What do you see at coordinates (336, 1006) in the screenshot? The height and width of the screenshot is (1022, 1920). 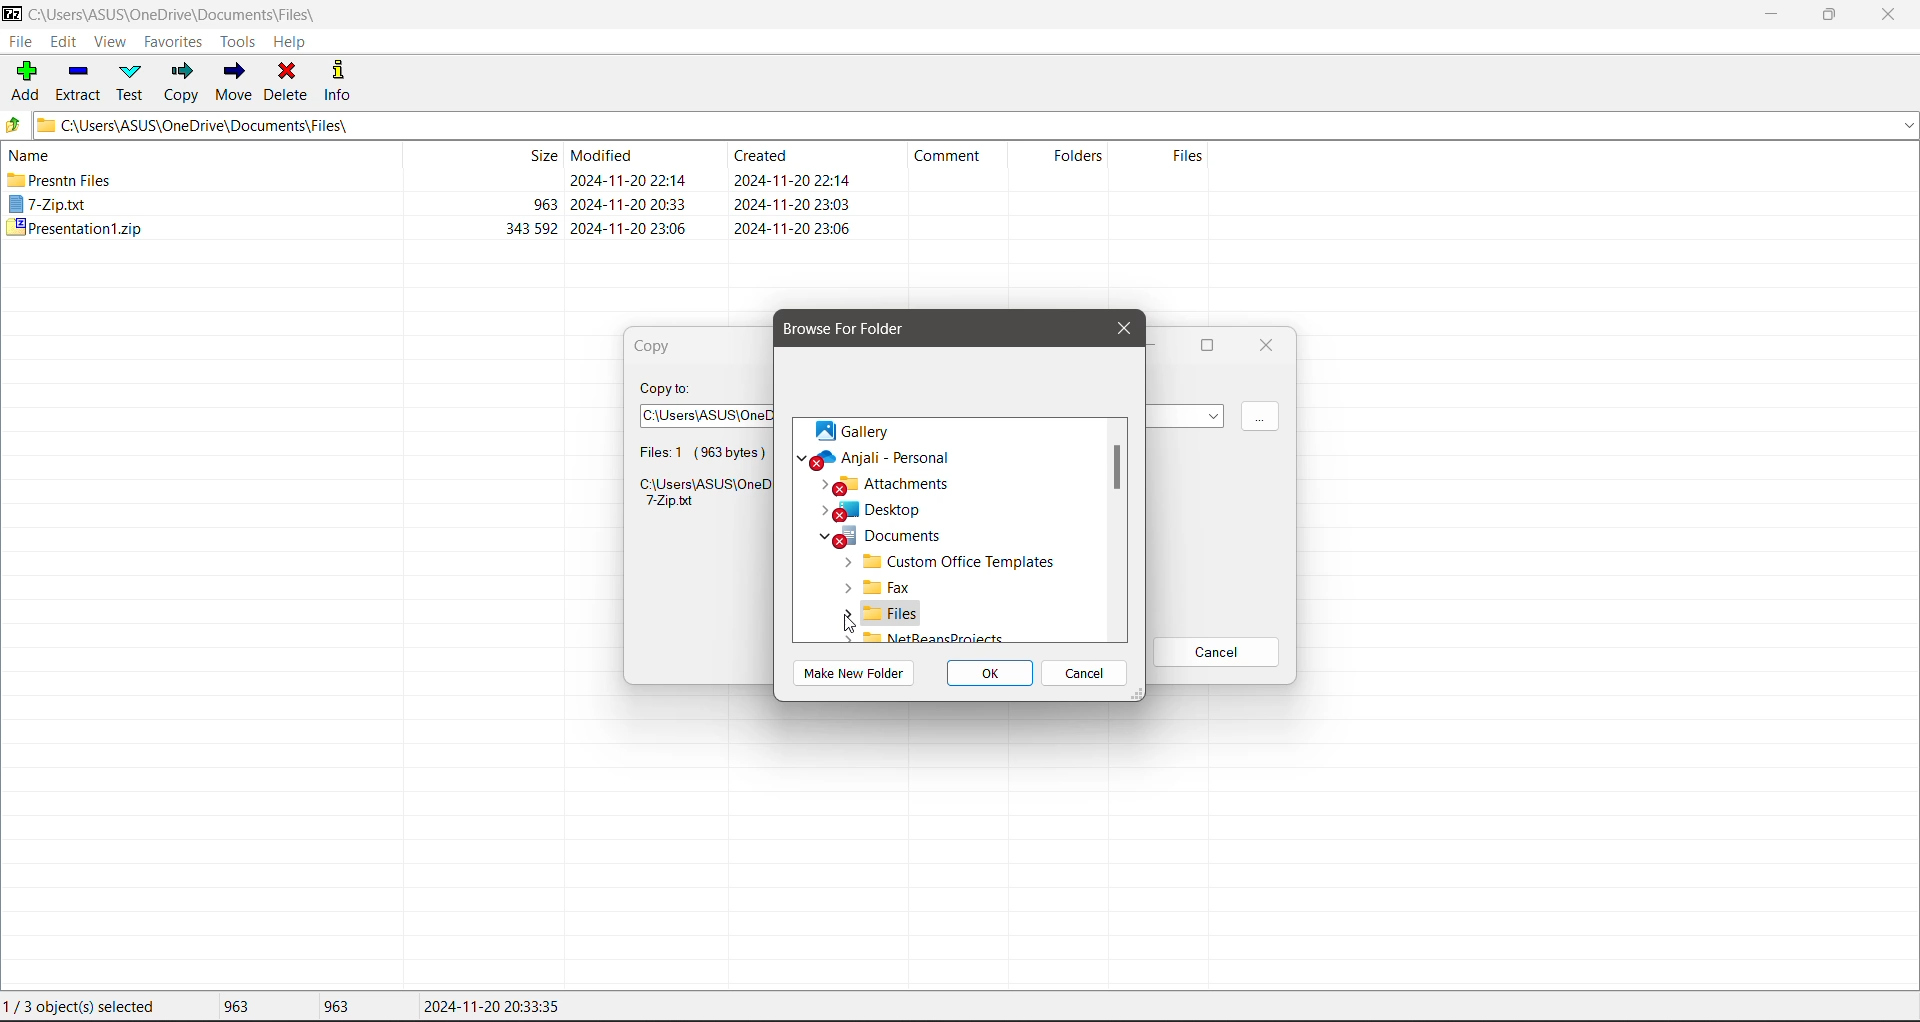 I see `Size of the last file selected` at bounding box center [336, 1006].